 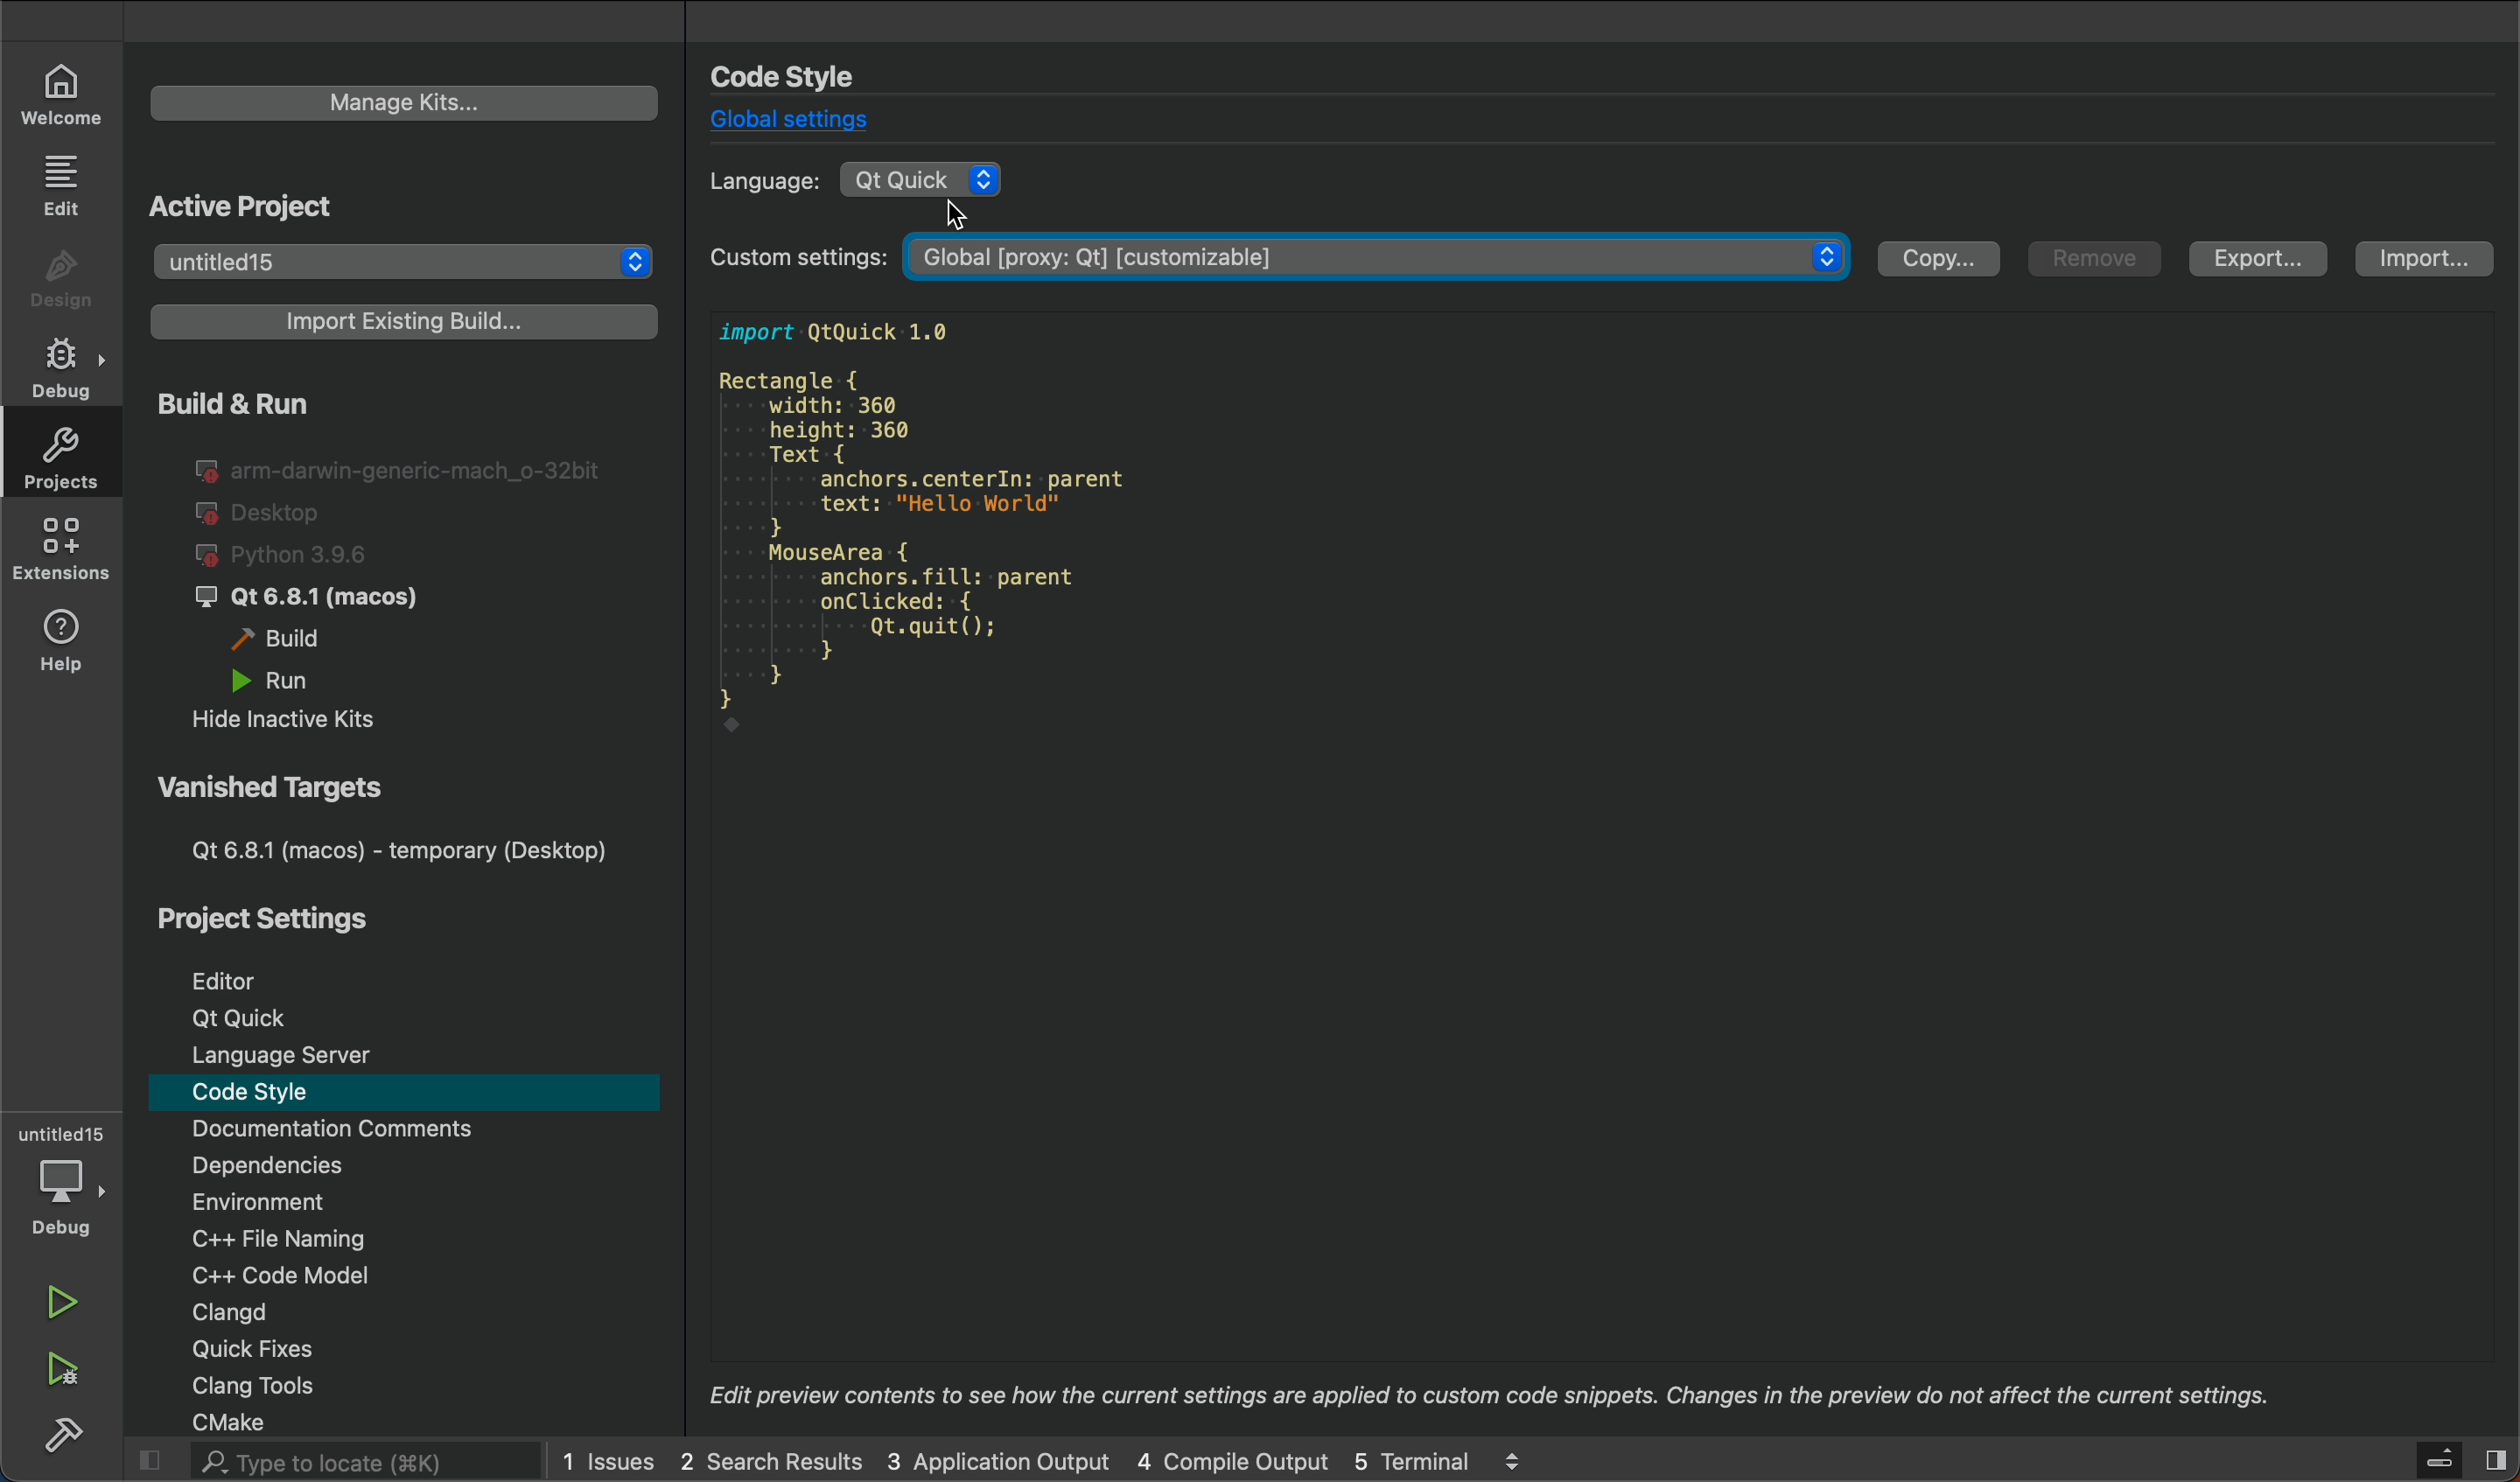 What do you see at coordinates (68, 1373) in the screenshot?
I see `run and debug` at bounding box center [68, 1373].